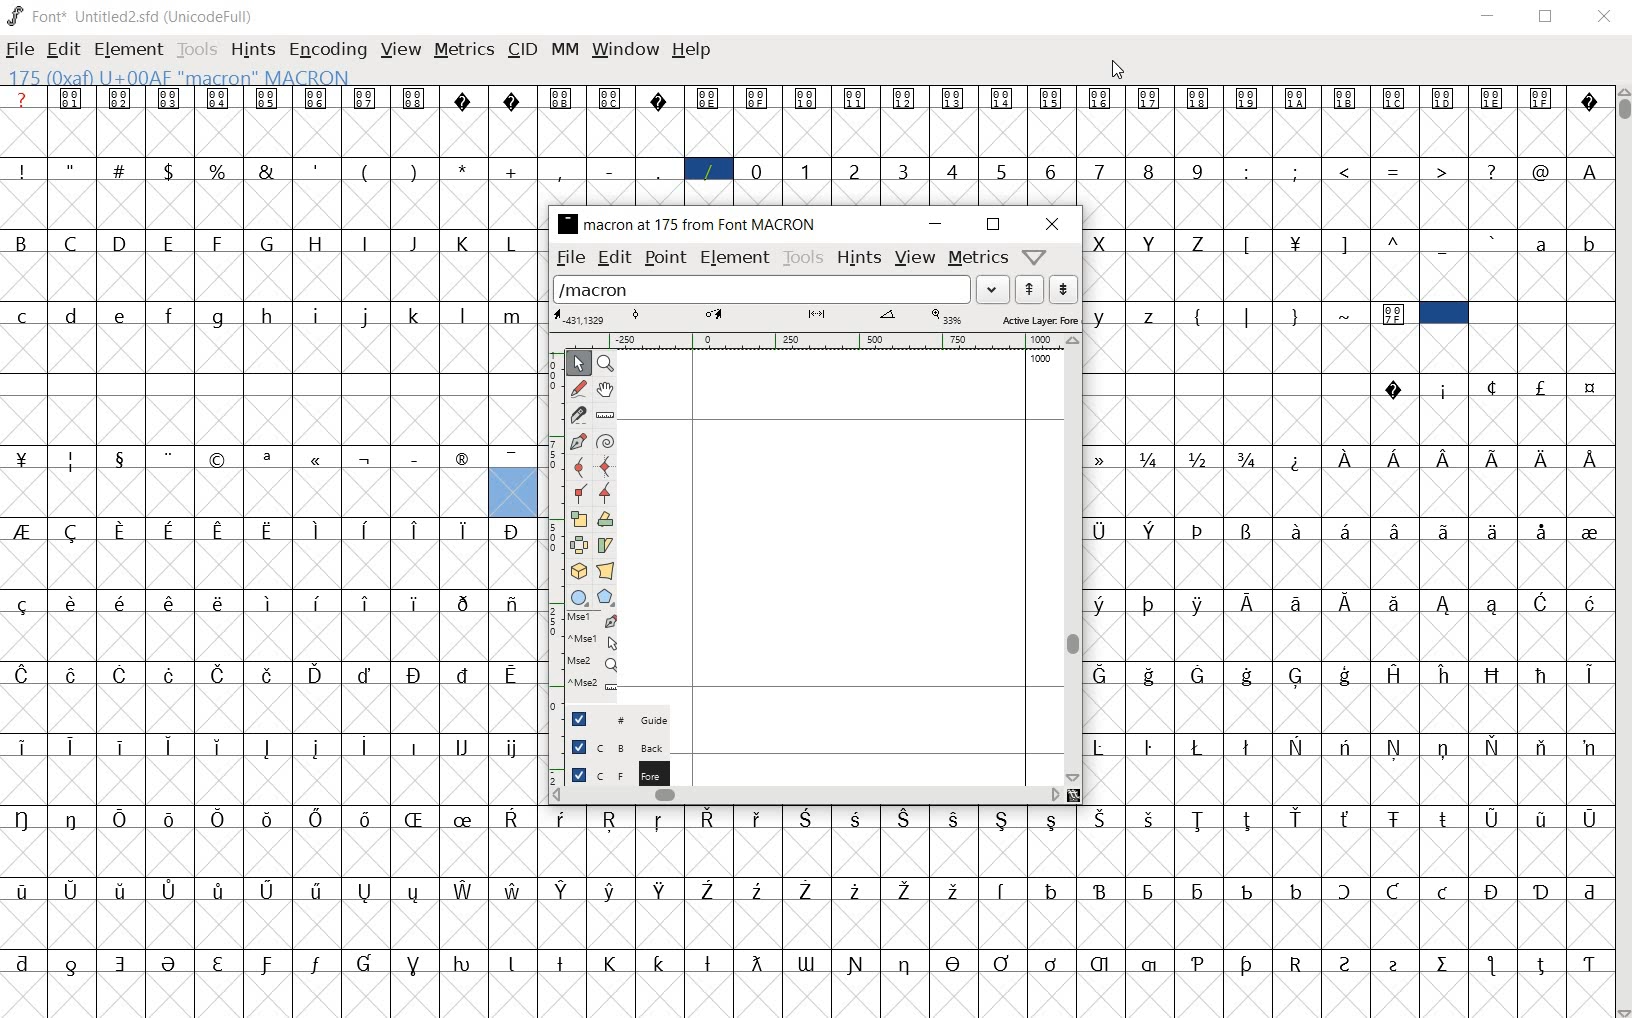 Image resolution: width=1632 pixels, height=1018 pixels. What do you see at coordinates (1396, 748) in the screenshot?
I see `Symbol` at bounding box center [1396, 748].